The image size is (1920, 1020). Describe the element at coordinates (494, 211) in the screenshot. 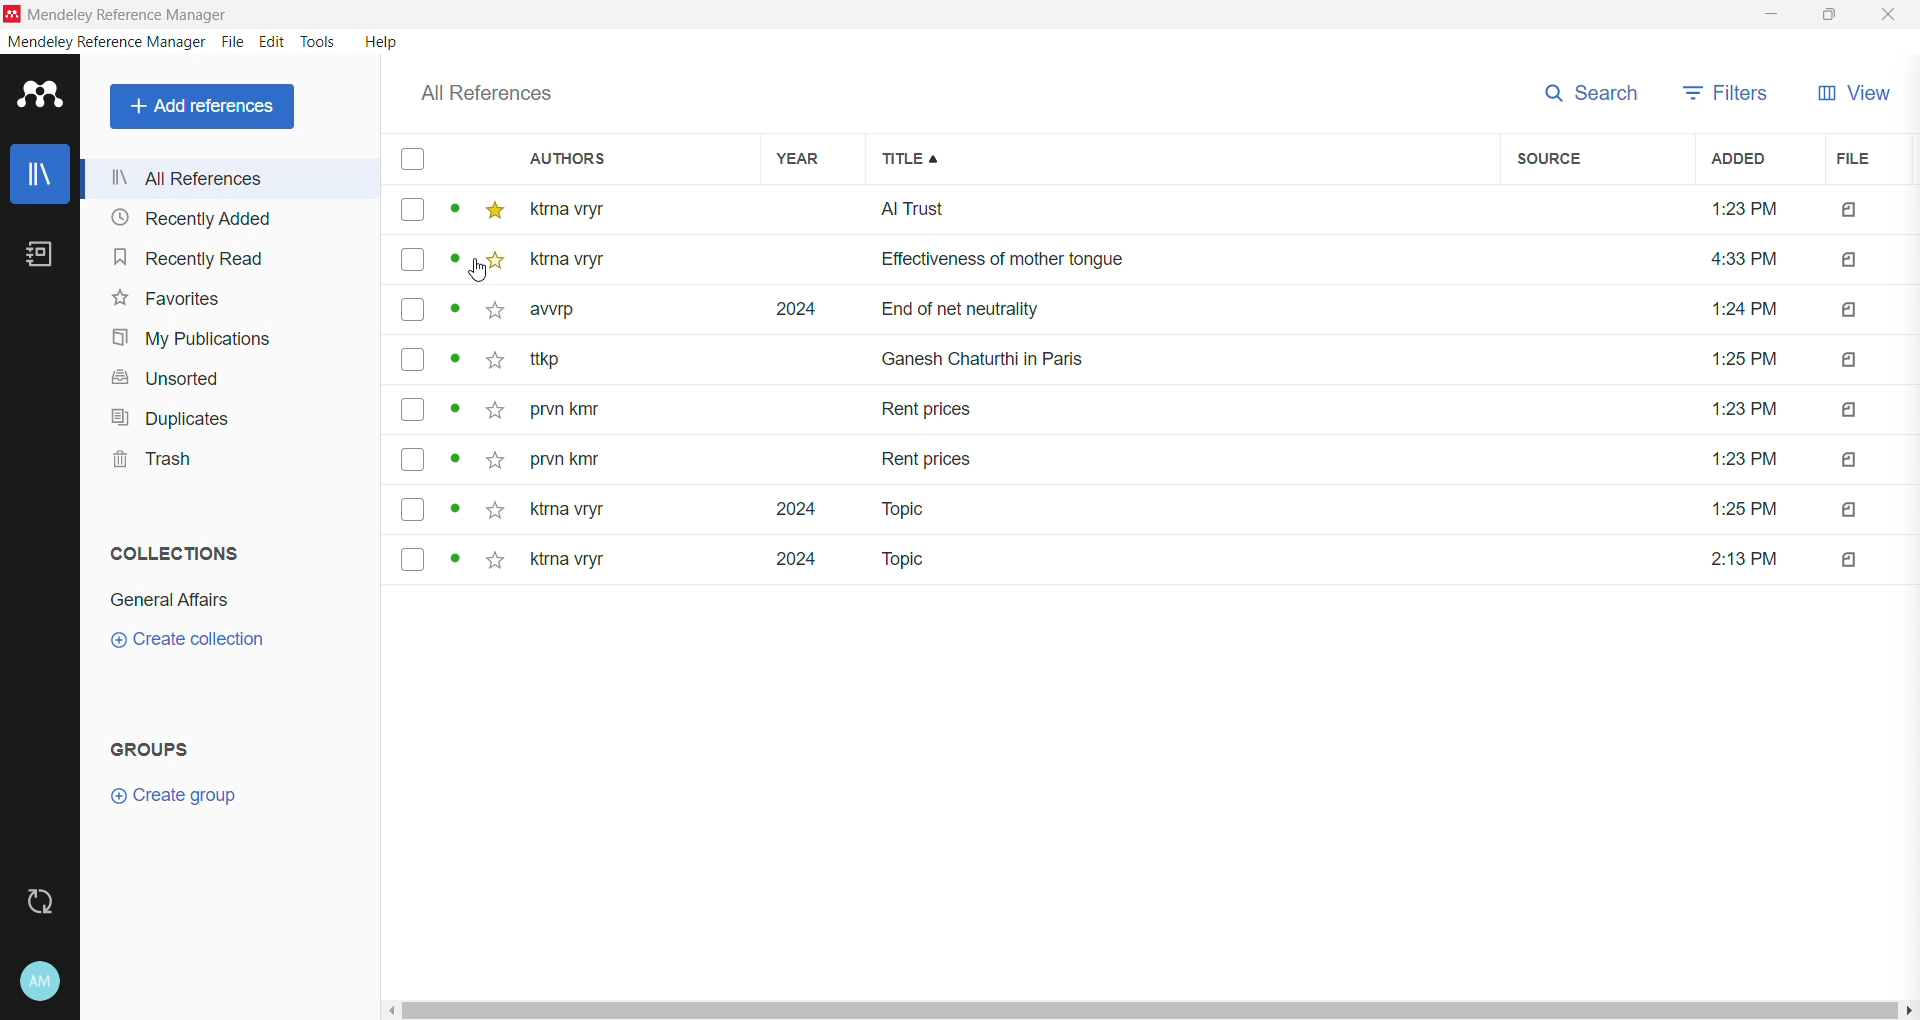

I see `star` at that location.